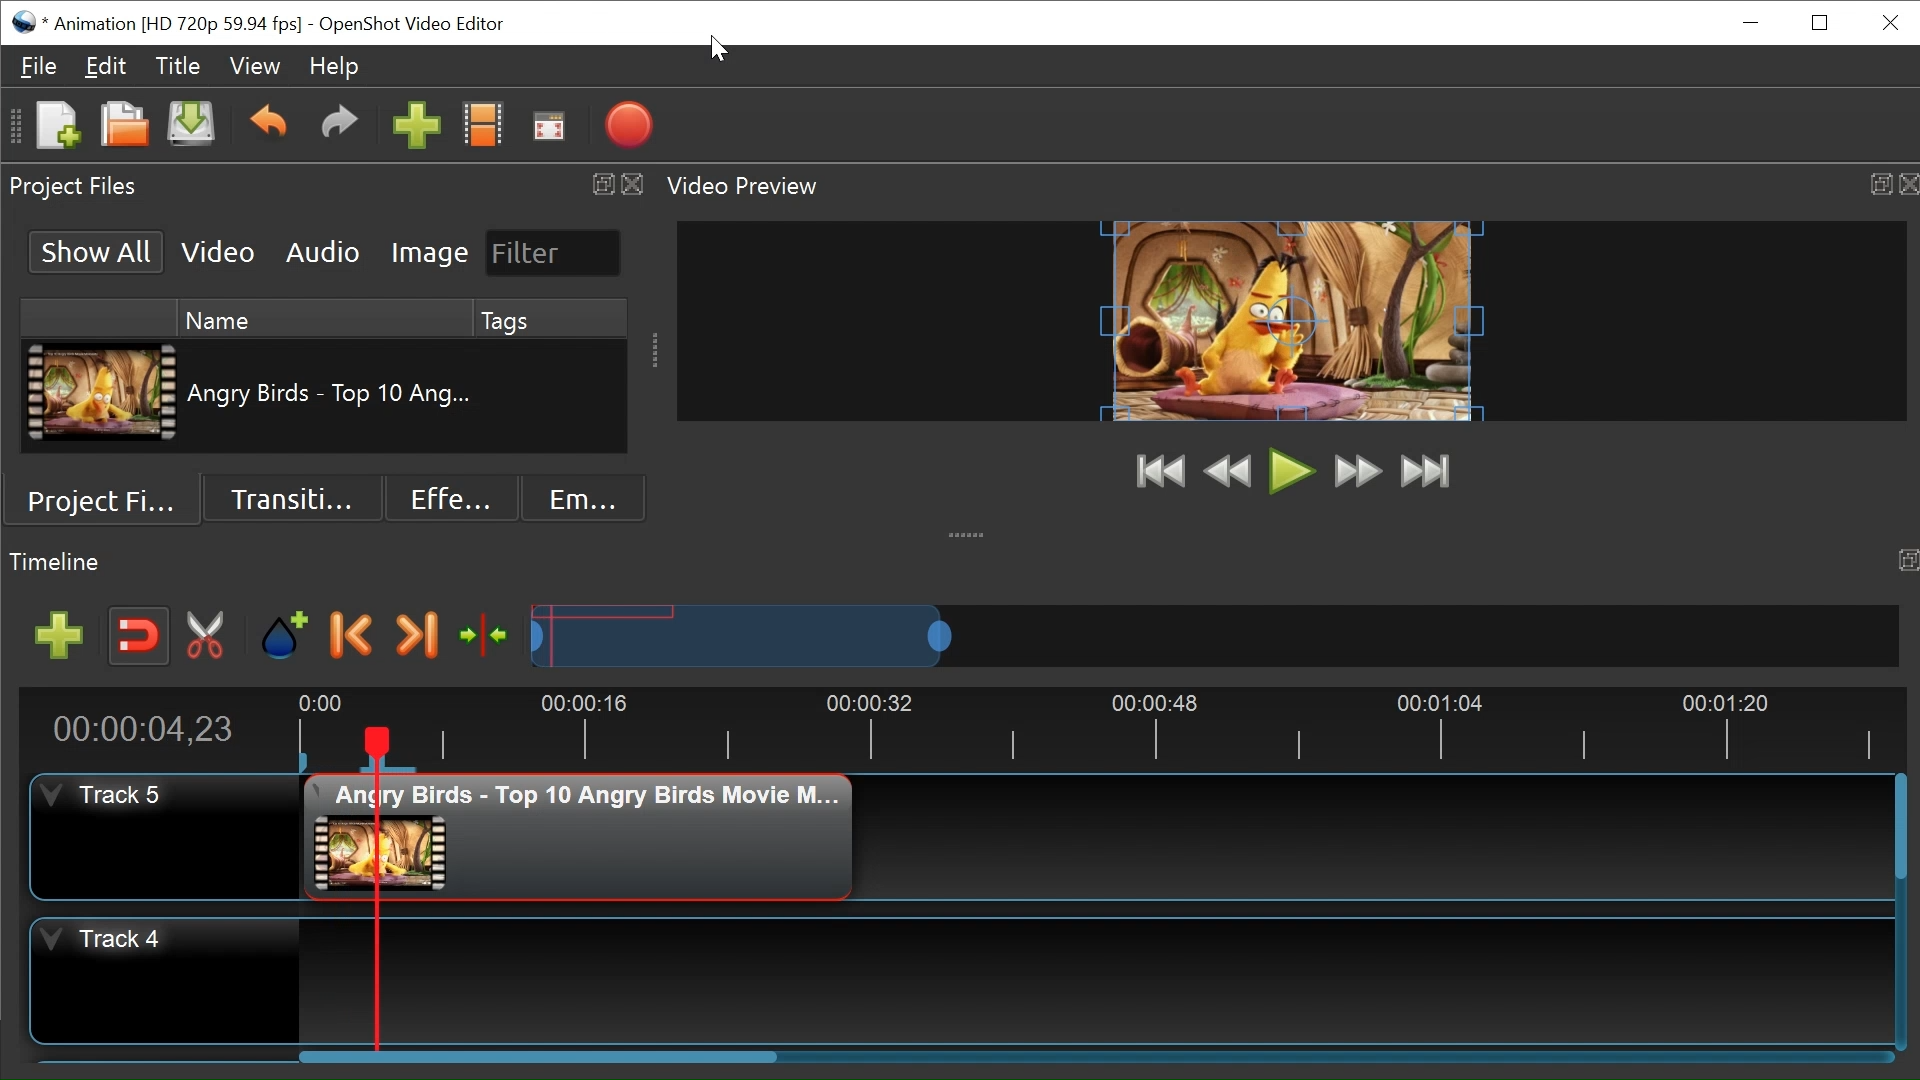 This screenshot has height=1080, width=1920. What do you see at coordinates (23, 22) in the screenshot?
I see `OpenShot Desktop icon` at bounding box center [23, 22].